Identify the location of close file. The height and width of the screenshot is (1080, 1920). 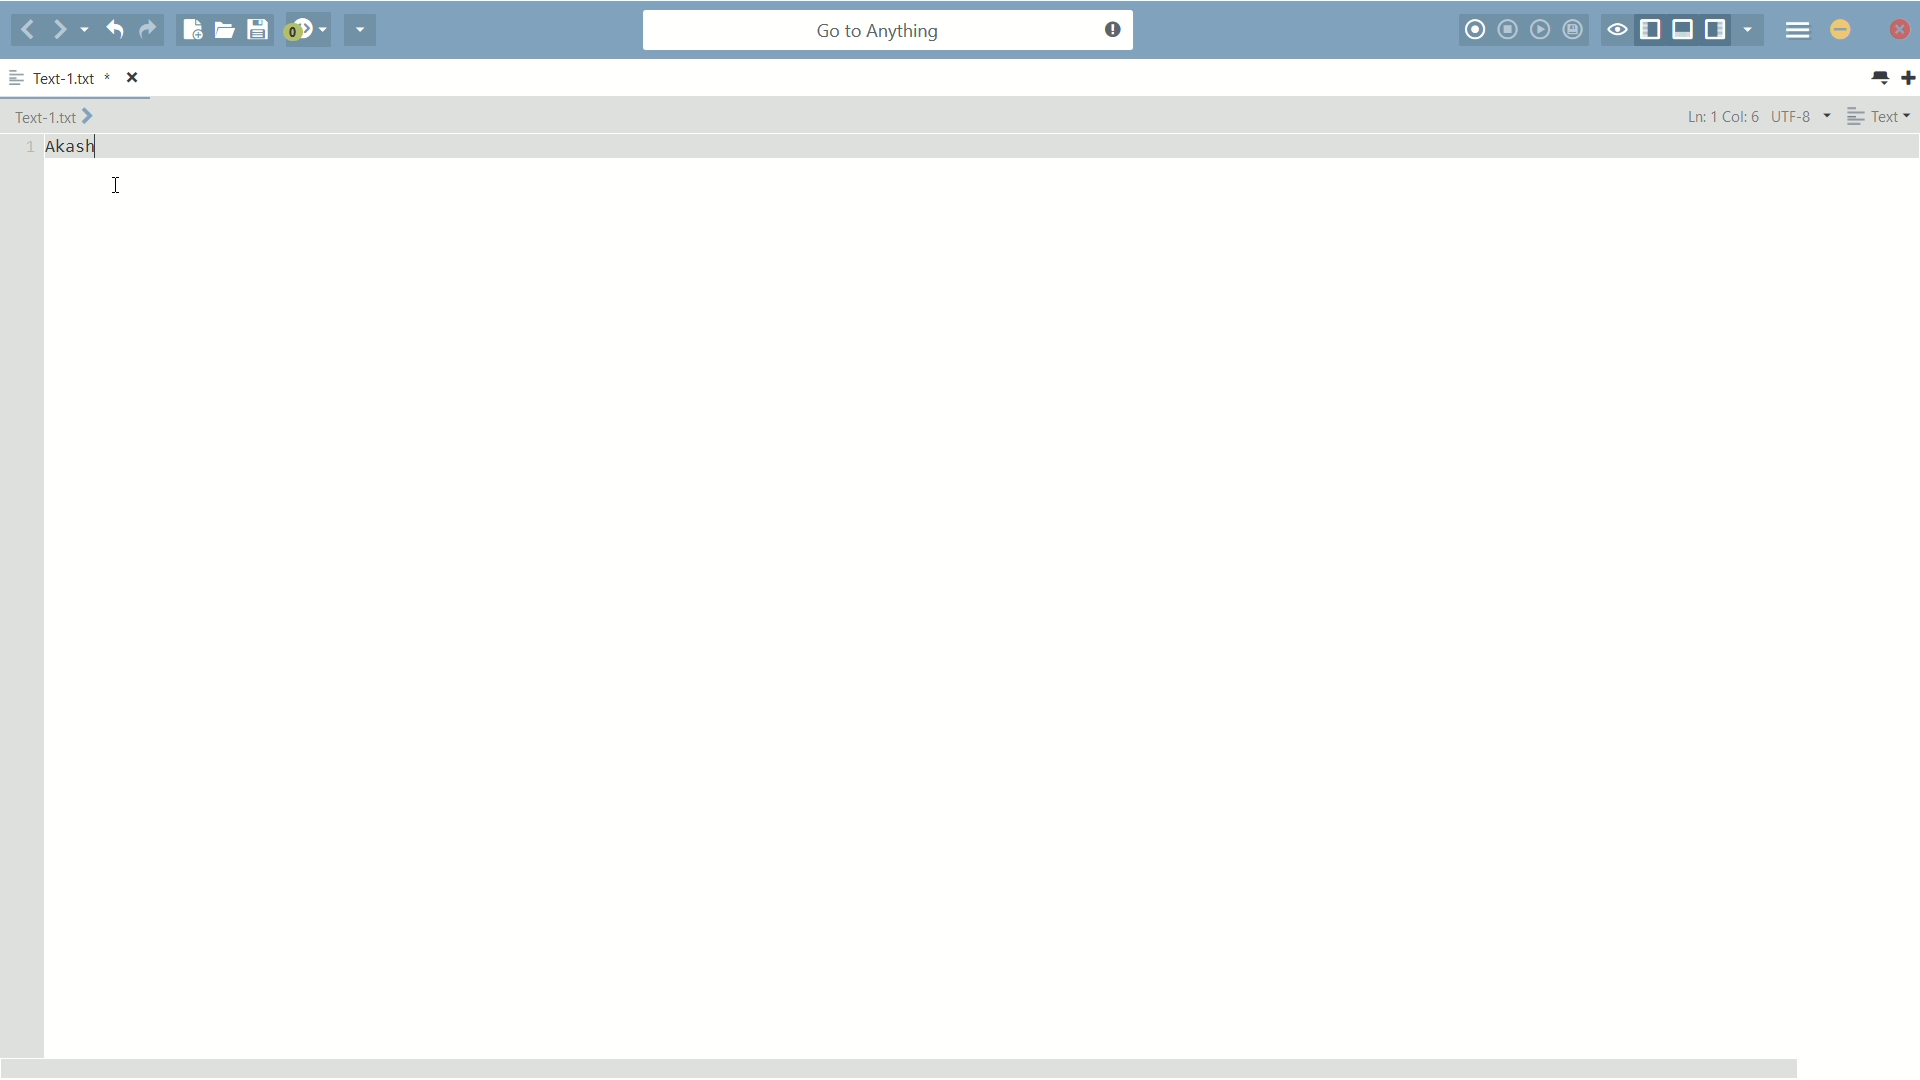
(133, 76).